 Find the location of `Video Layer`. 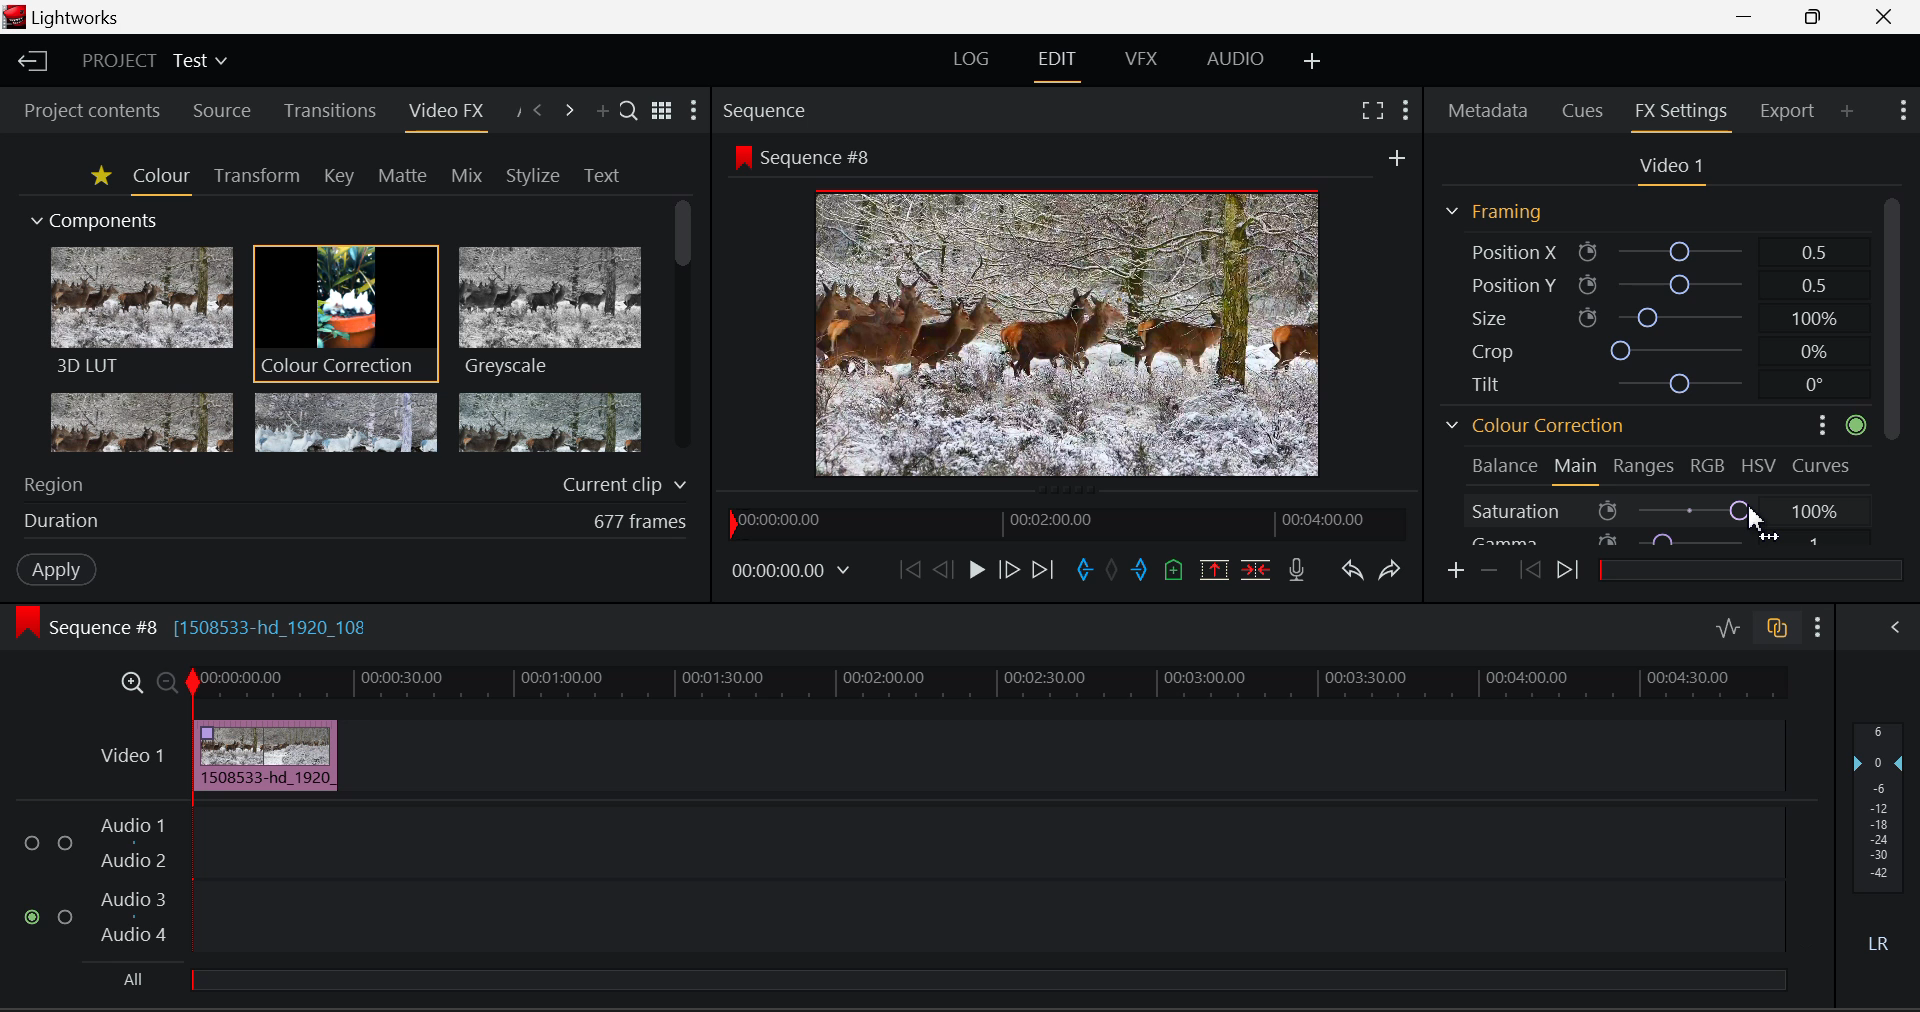

Video Layer is located at coordinates (133, 755).